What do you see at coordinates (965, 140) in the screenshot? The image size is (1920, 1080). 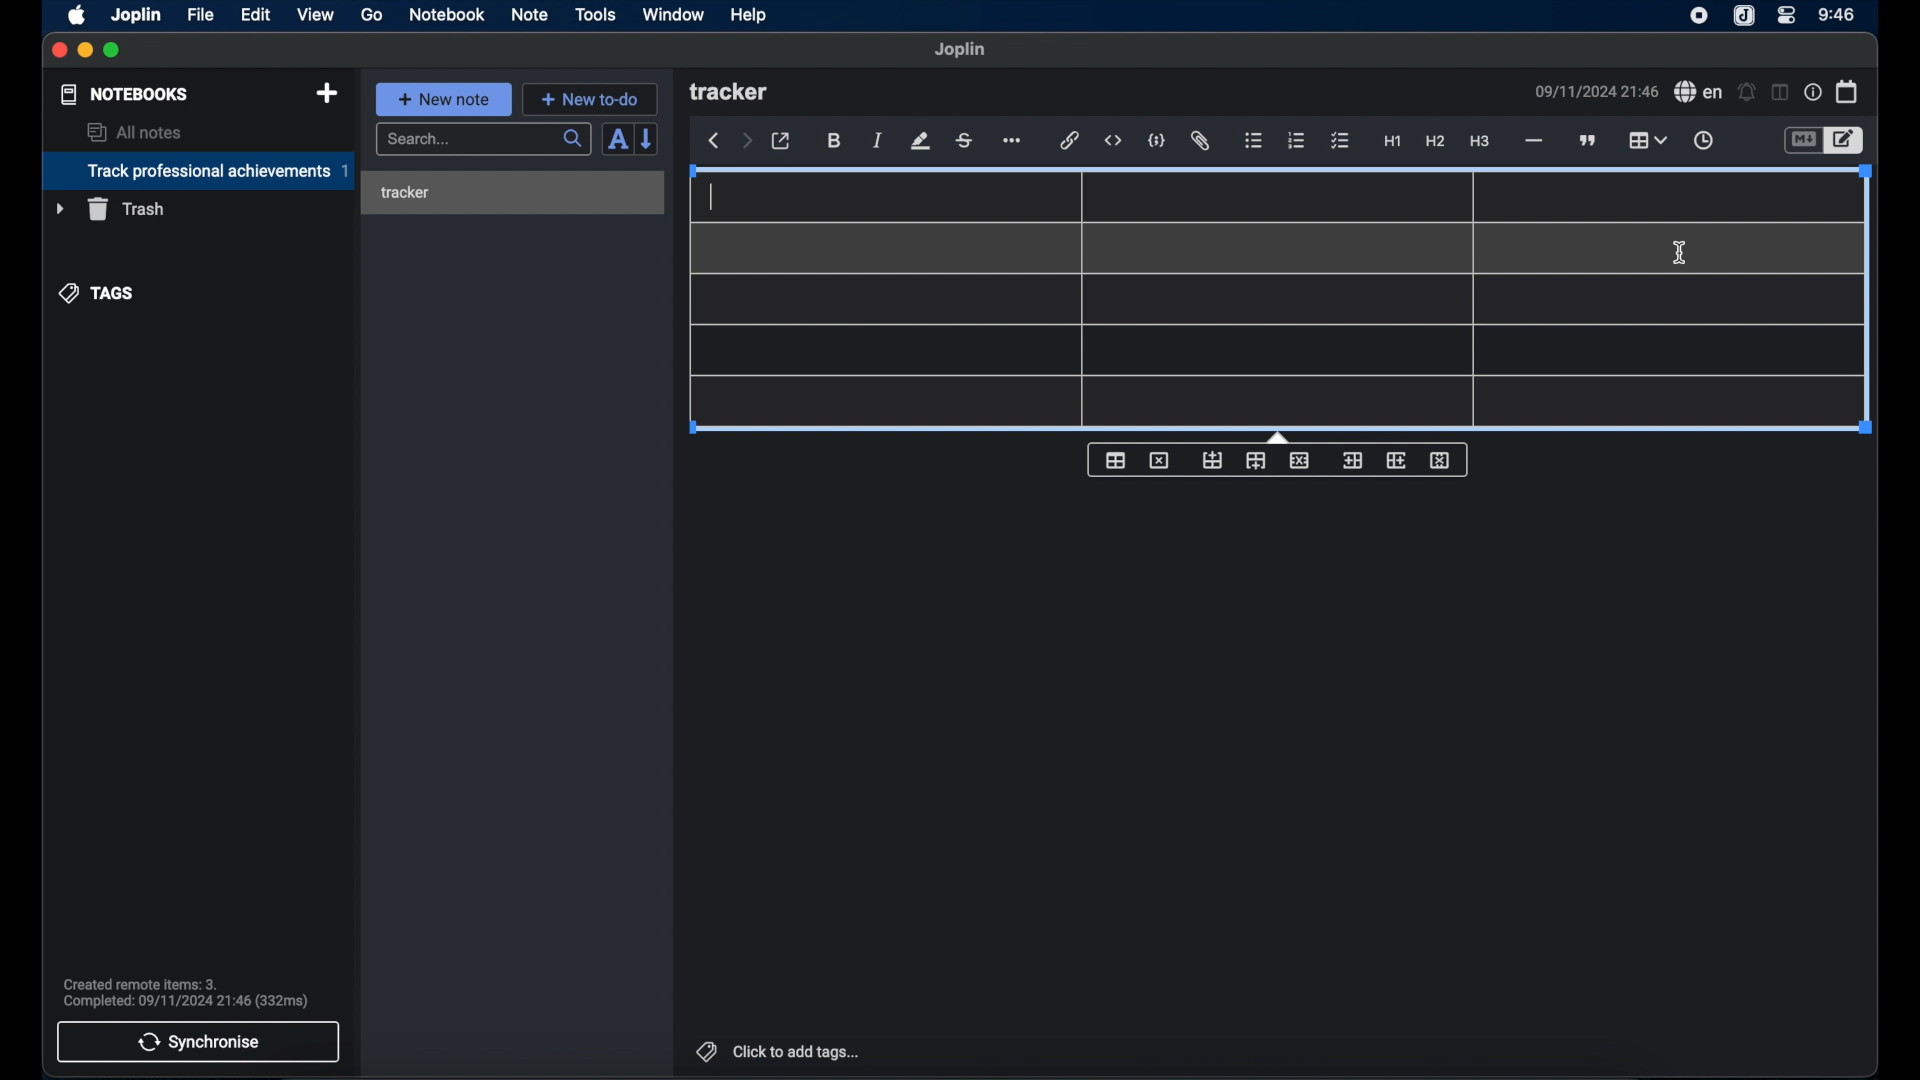 I see `strikethrough` at bounding box center [965, 140].